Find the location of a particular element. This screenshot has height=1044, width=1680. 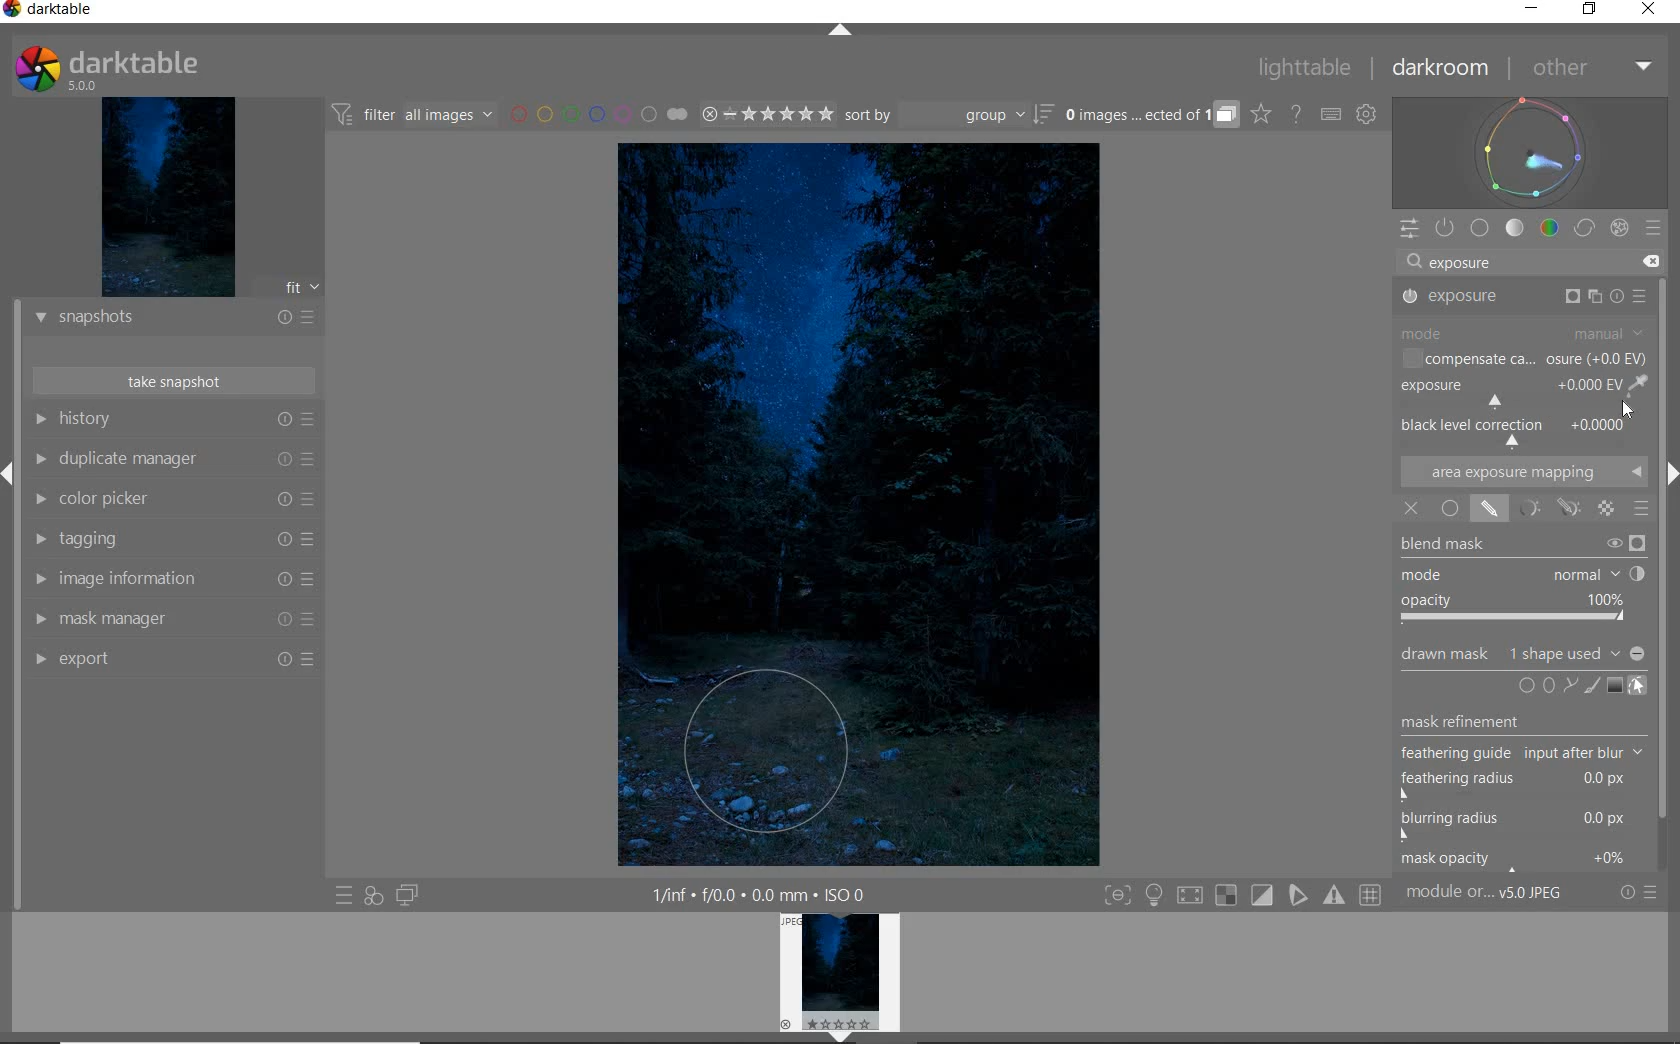

AREA EXPOSURE MAPPING is located at coordinates (1523, 470).